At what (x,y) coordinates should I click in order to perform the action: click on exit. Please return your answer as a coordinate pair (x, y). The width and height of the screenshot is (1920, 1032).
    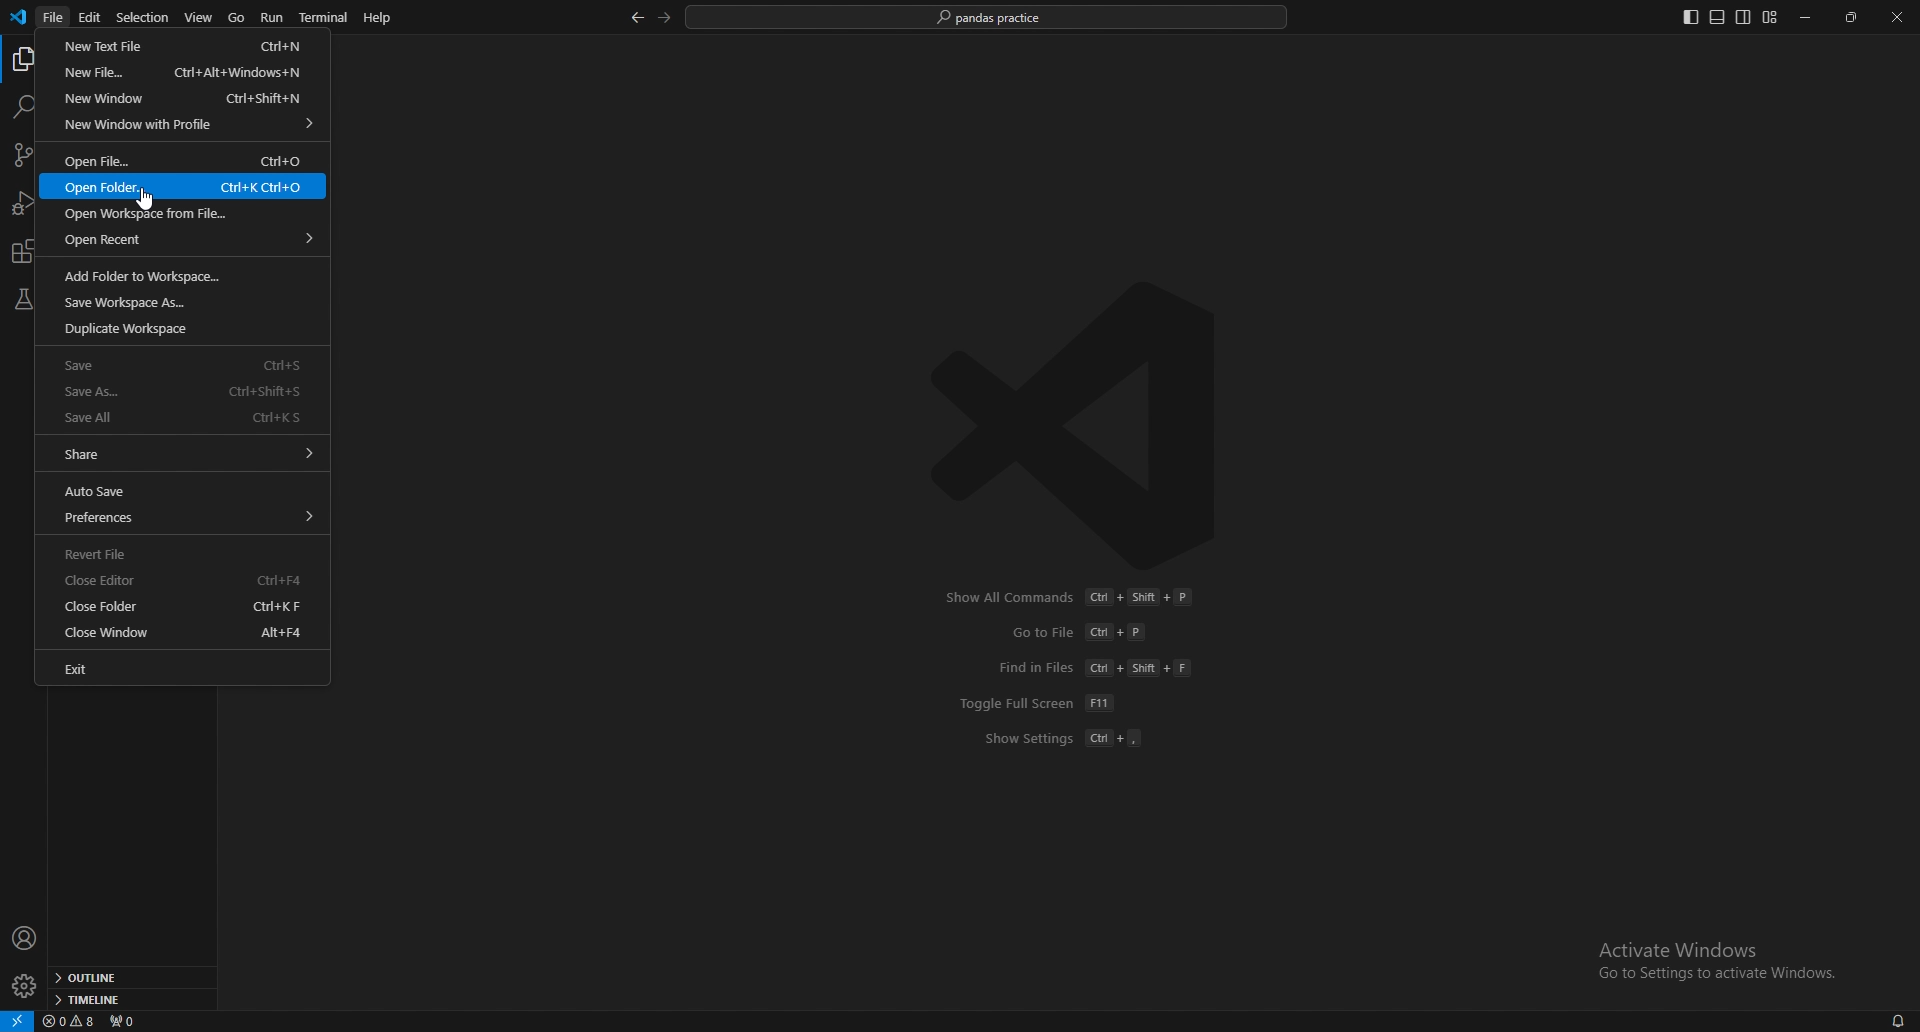
    Looking at the image, I should click on (179, 669).